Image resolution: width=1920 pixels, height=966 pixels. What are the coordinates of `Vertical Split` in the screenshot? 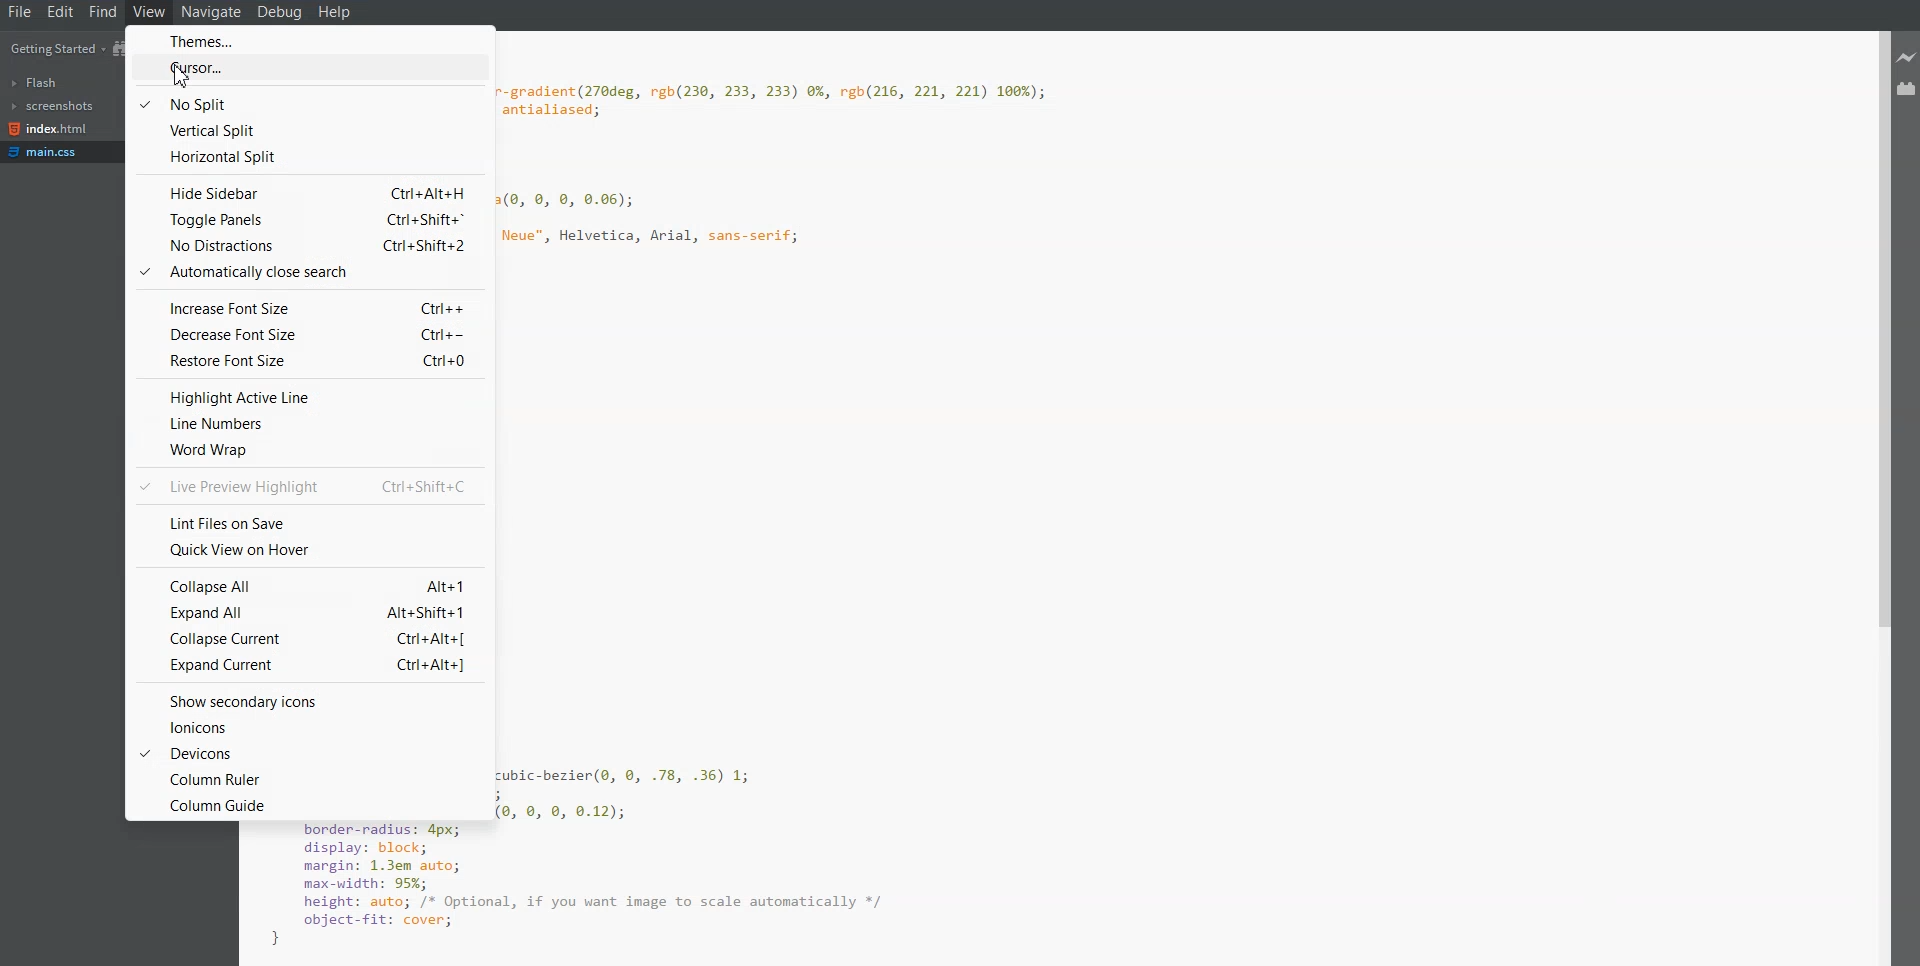 It's located at (305, 131).